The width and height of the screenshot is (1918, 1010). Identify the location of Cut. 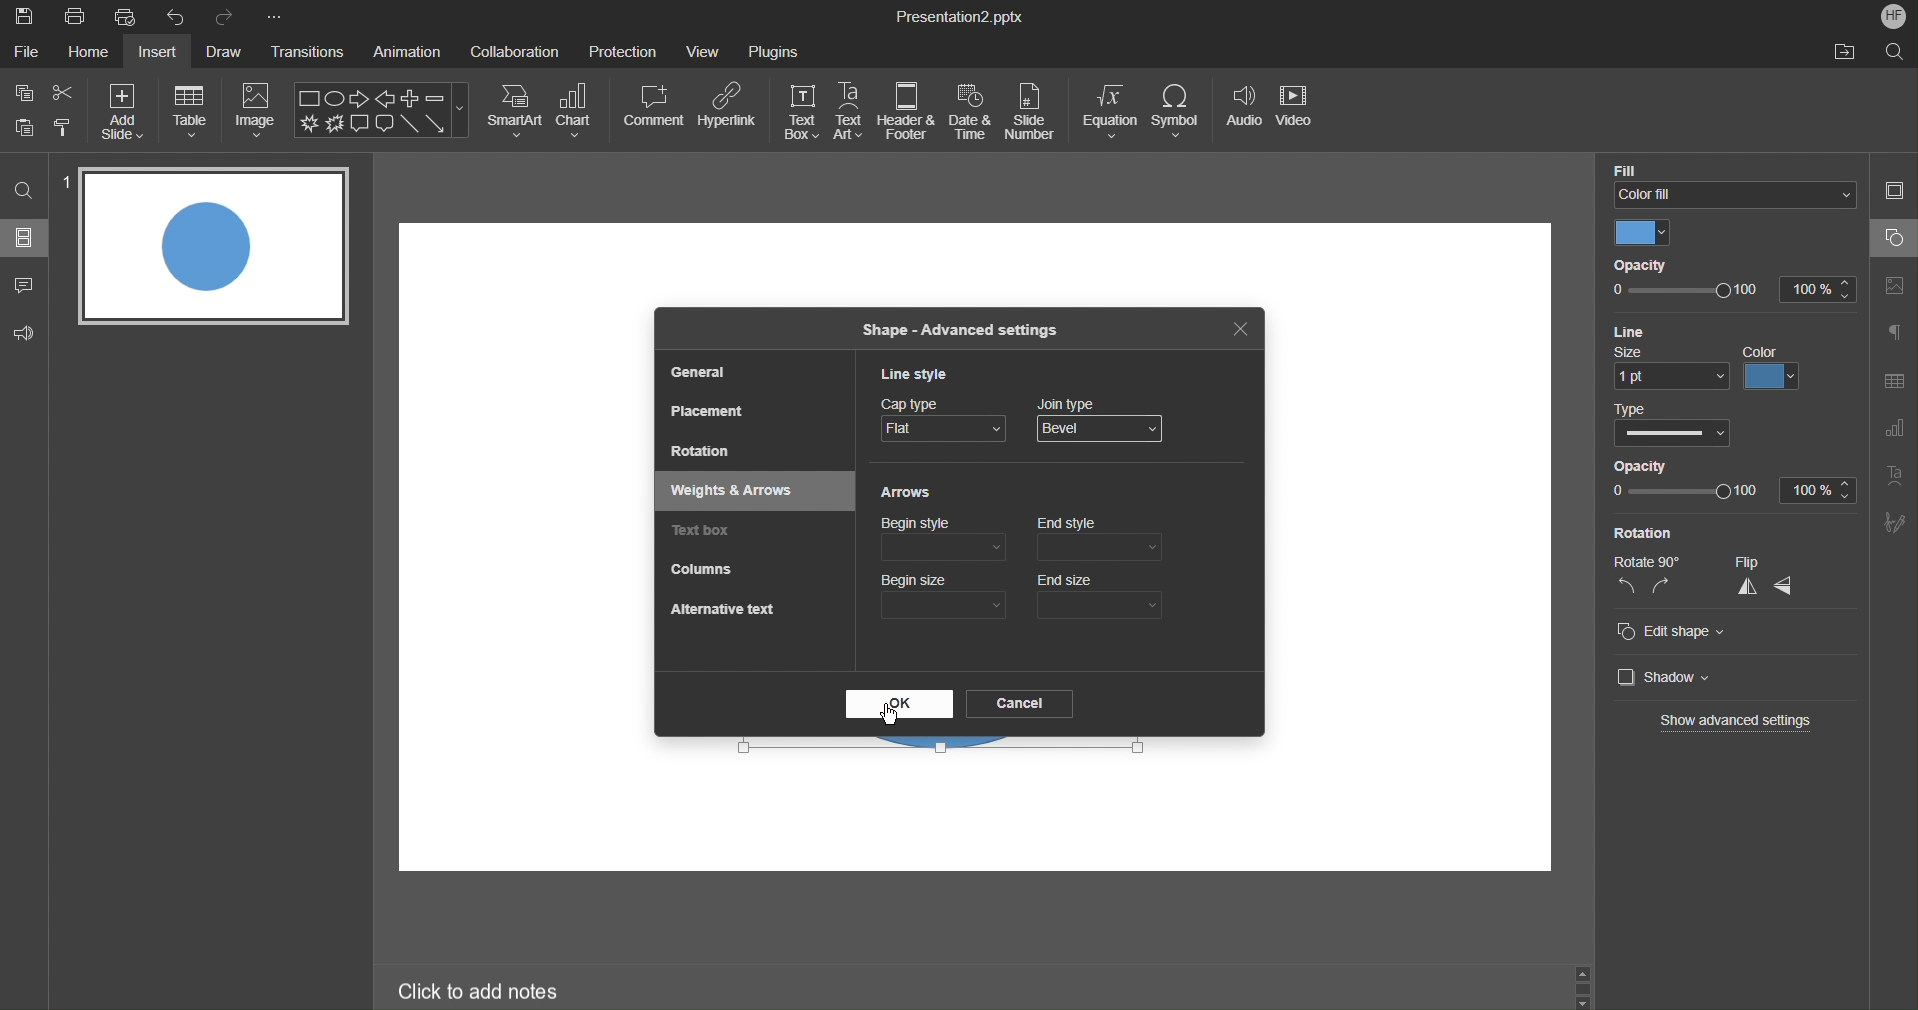
(65, 92).